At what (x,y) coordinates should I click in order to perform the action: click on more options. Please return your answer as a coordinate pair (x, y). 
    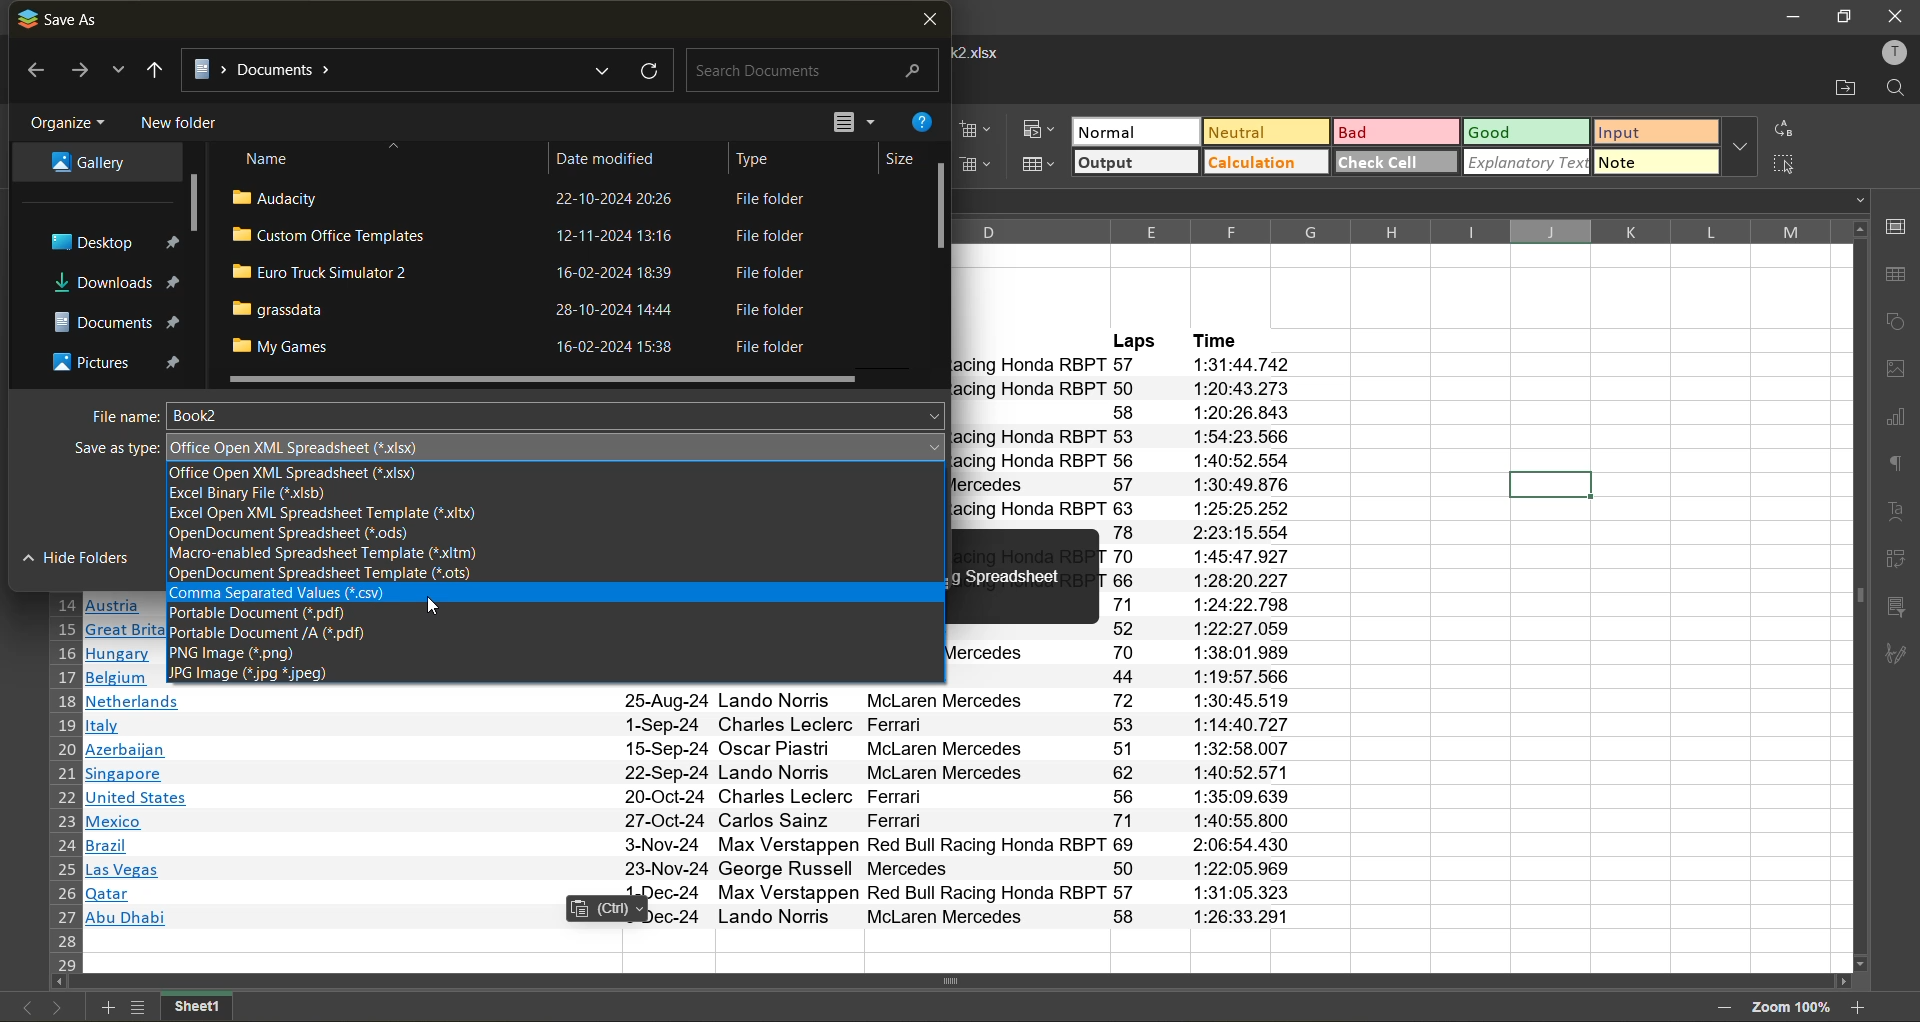
    Looking at the image, I should click on (1740, 146).